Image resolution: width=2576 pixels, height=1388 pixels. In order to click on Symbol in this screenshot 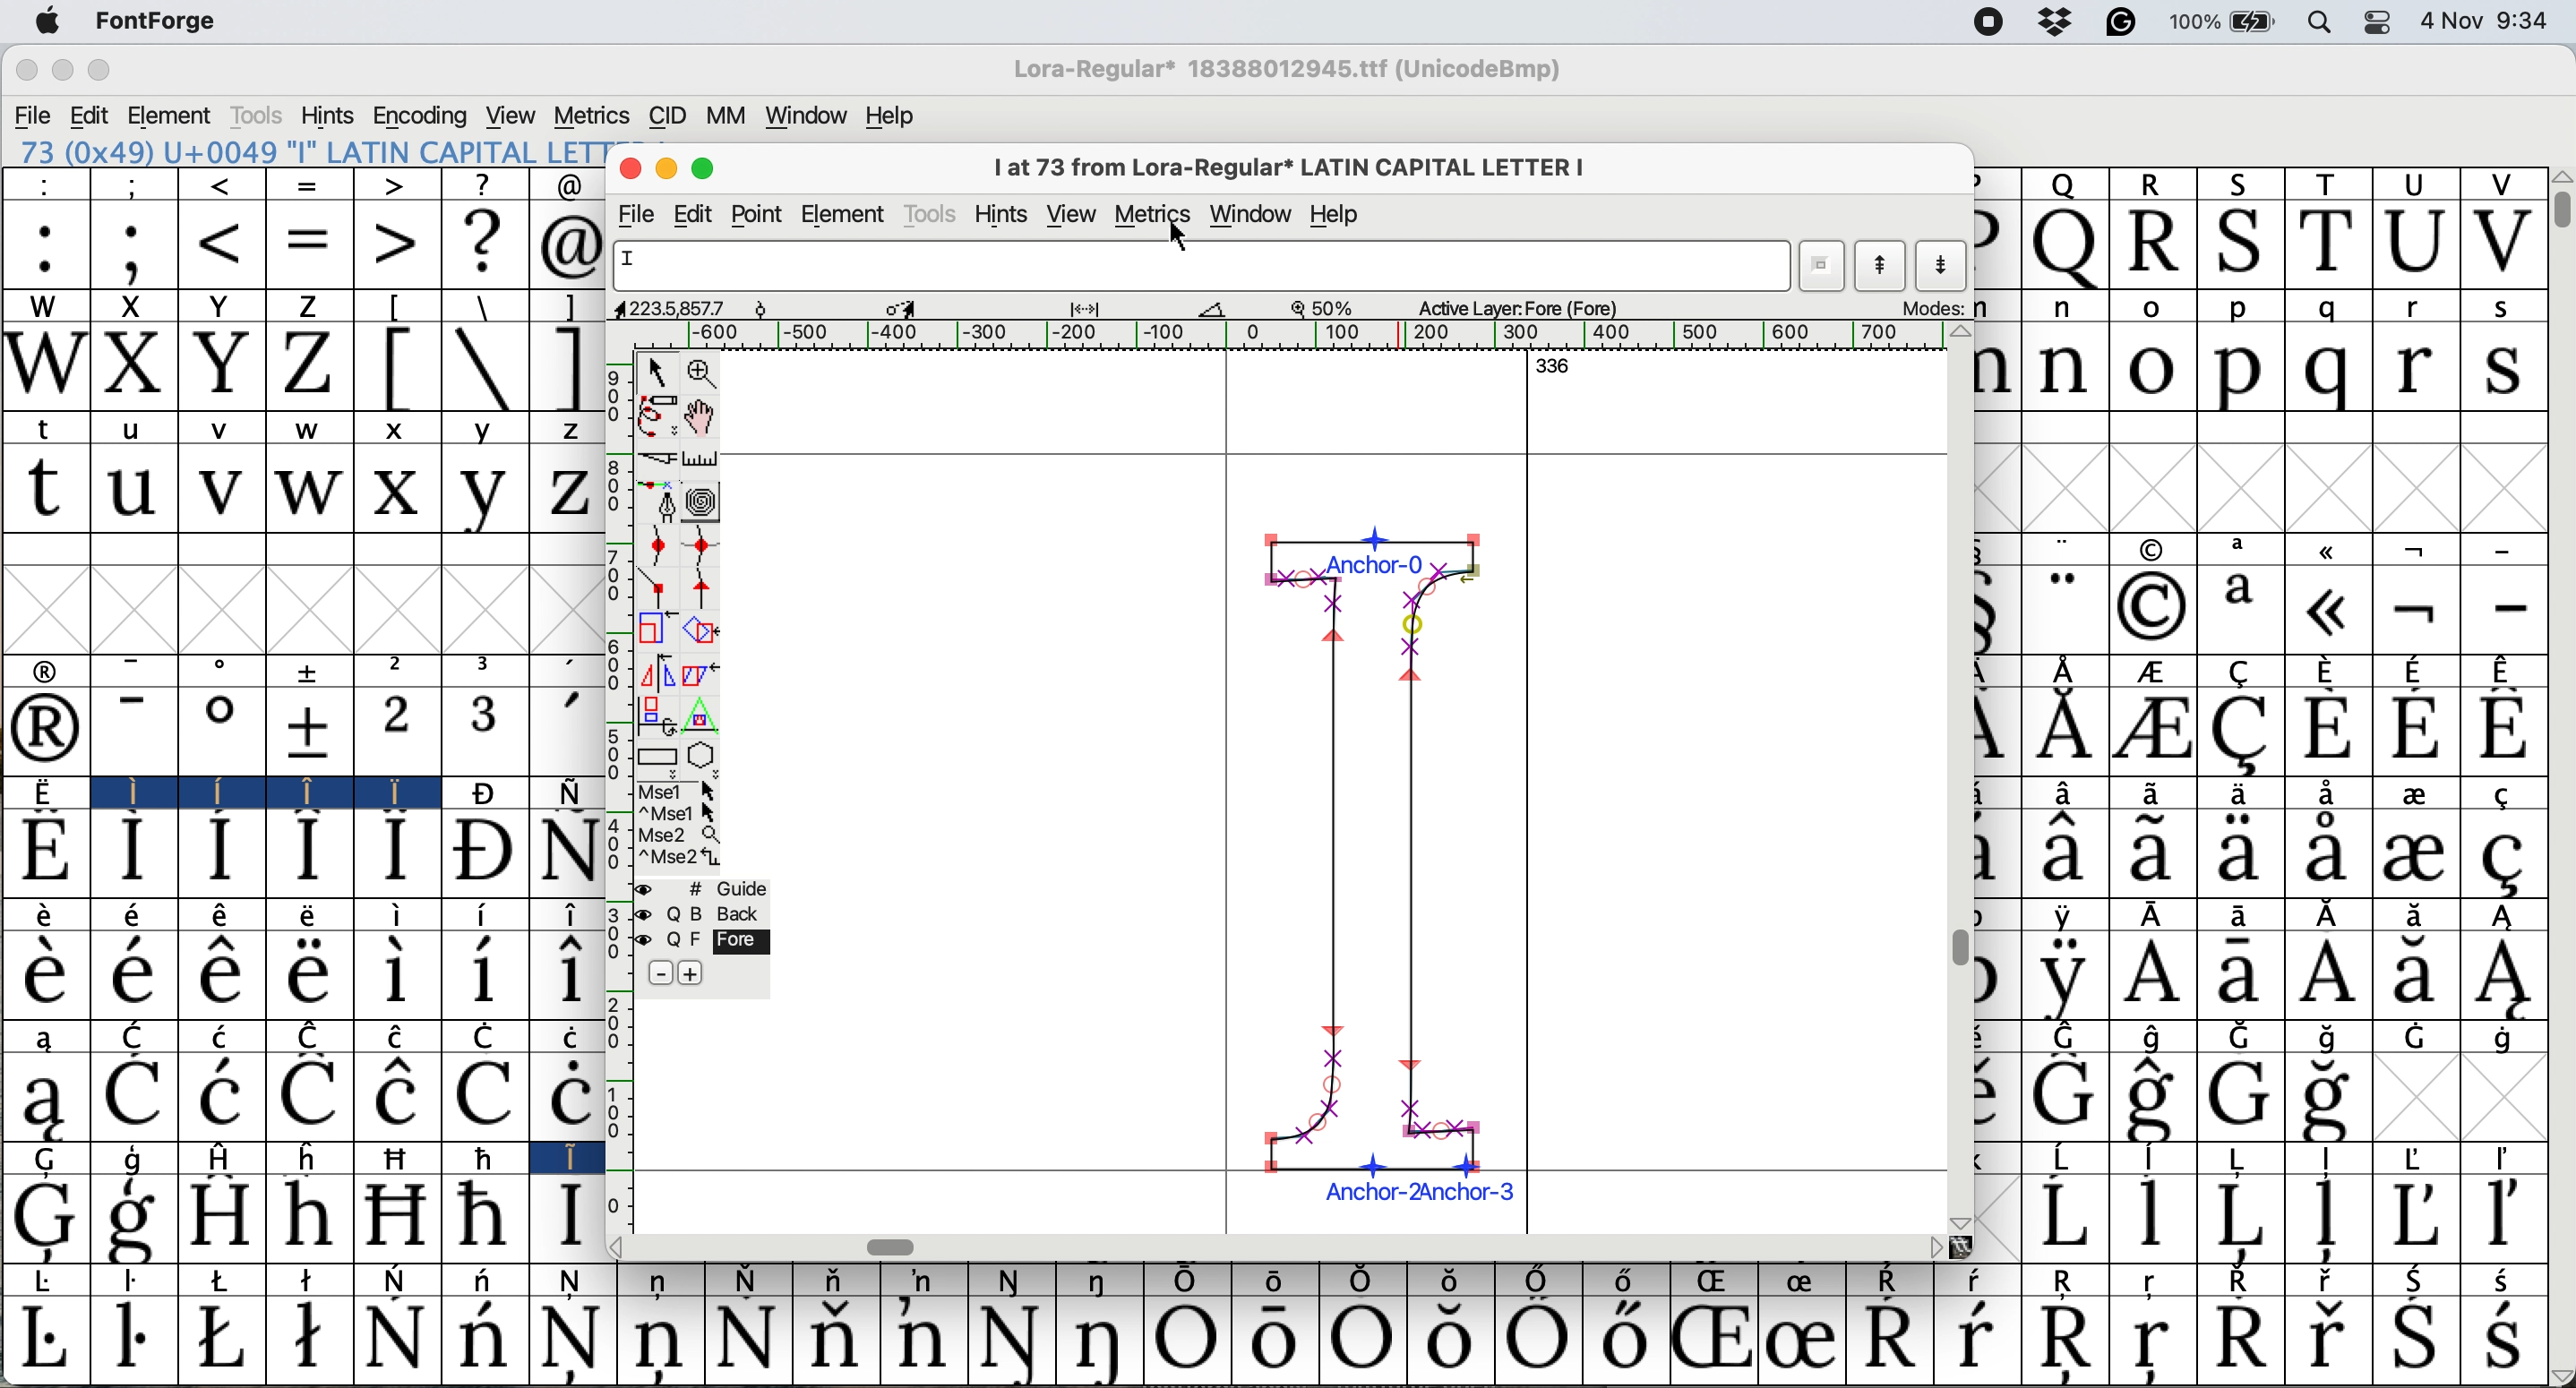, I will do `click(2242, 1282)`.